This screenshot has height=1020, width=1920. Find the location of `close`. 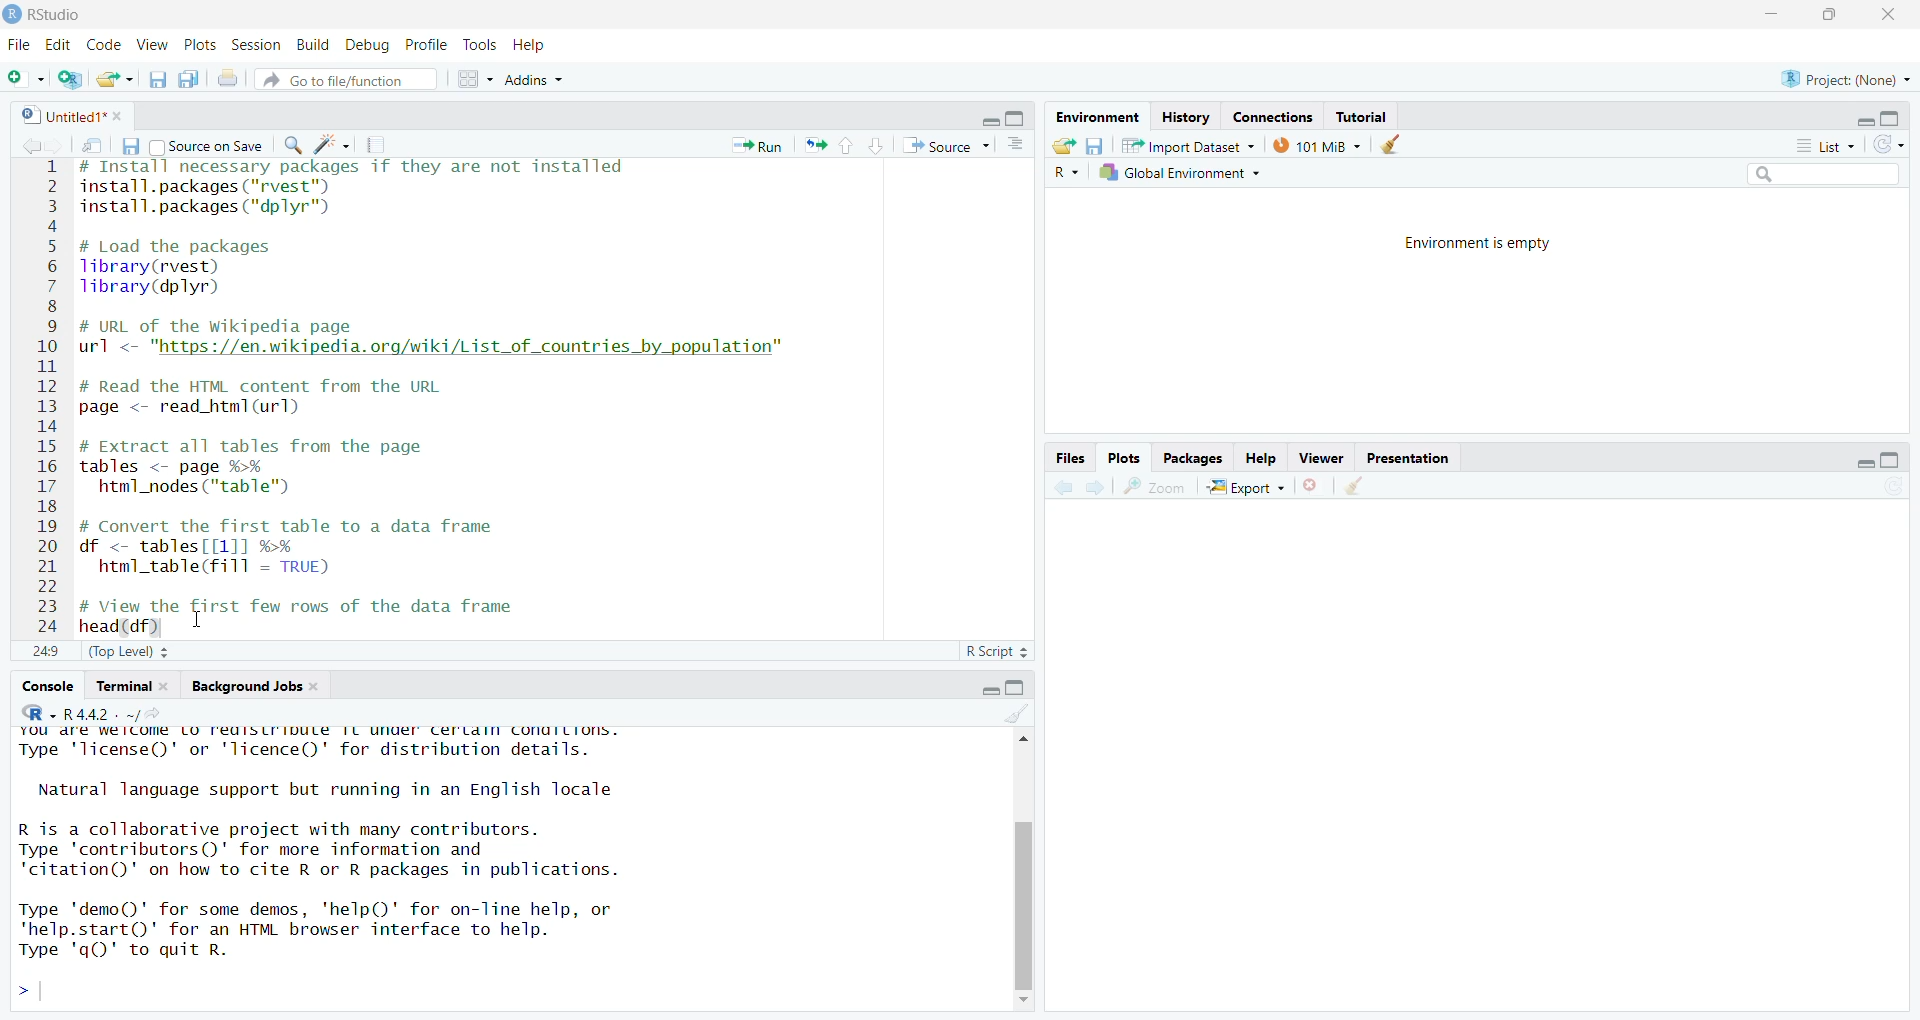

close is located at coordinates (1887, 15).